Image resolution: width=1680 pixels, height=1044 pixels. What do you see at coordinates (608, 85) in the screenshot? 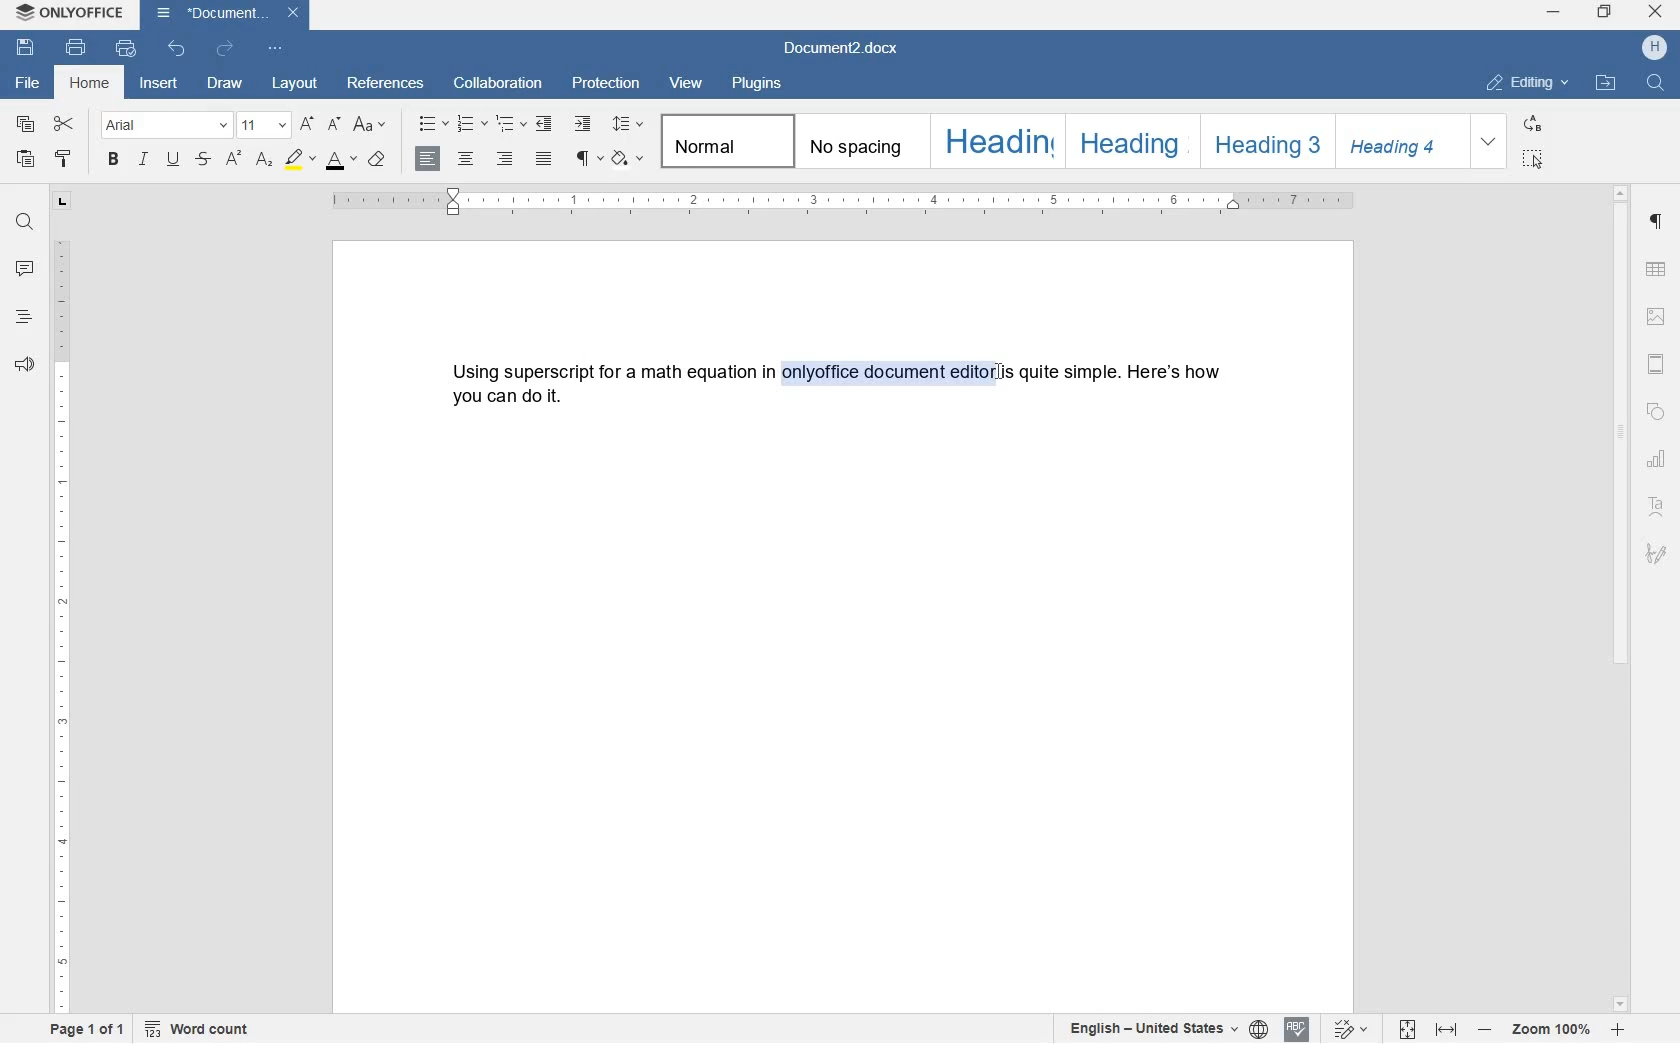
I see `protection` at bounding box center [608, 85].